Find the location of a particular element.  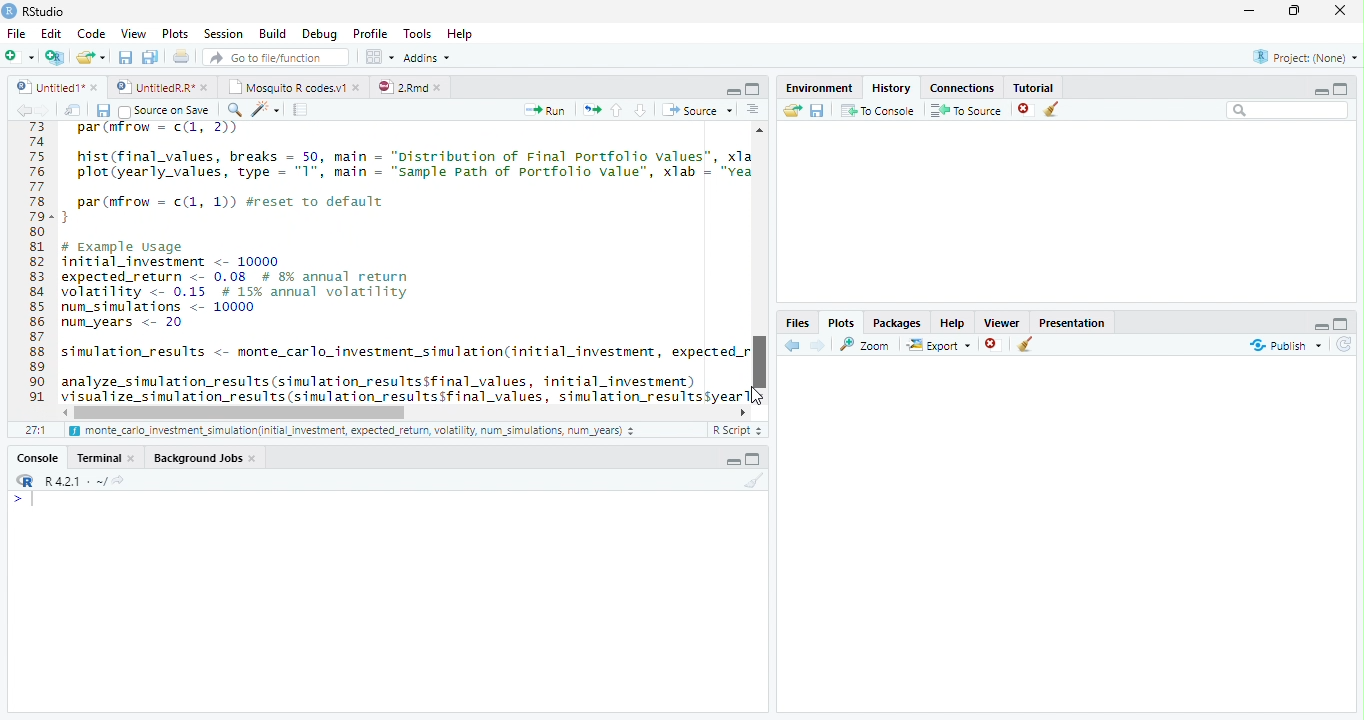

Code is located at coordinates (89, 33).